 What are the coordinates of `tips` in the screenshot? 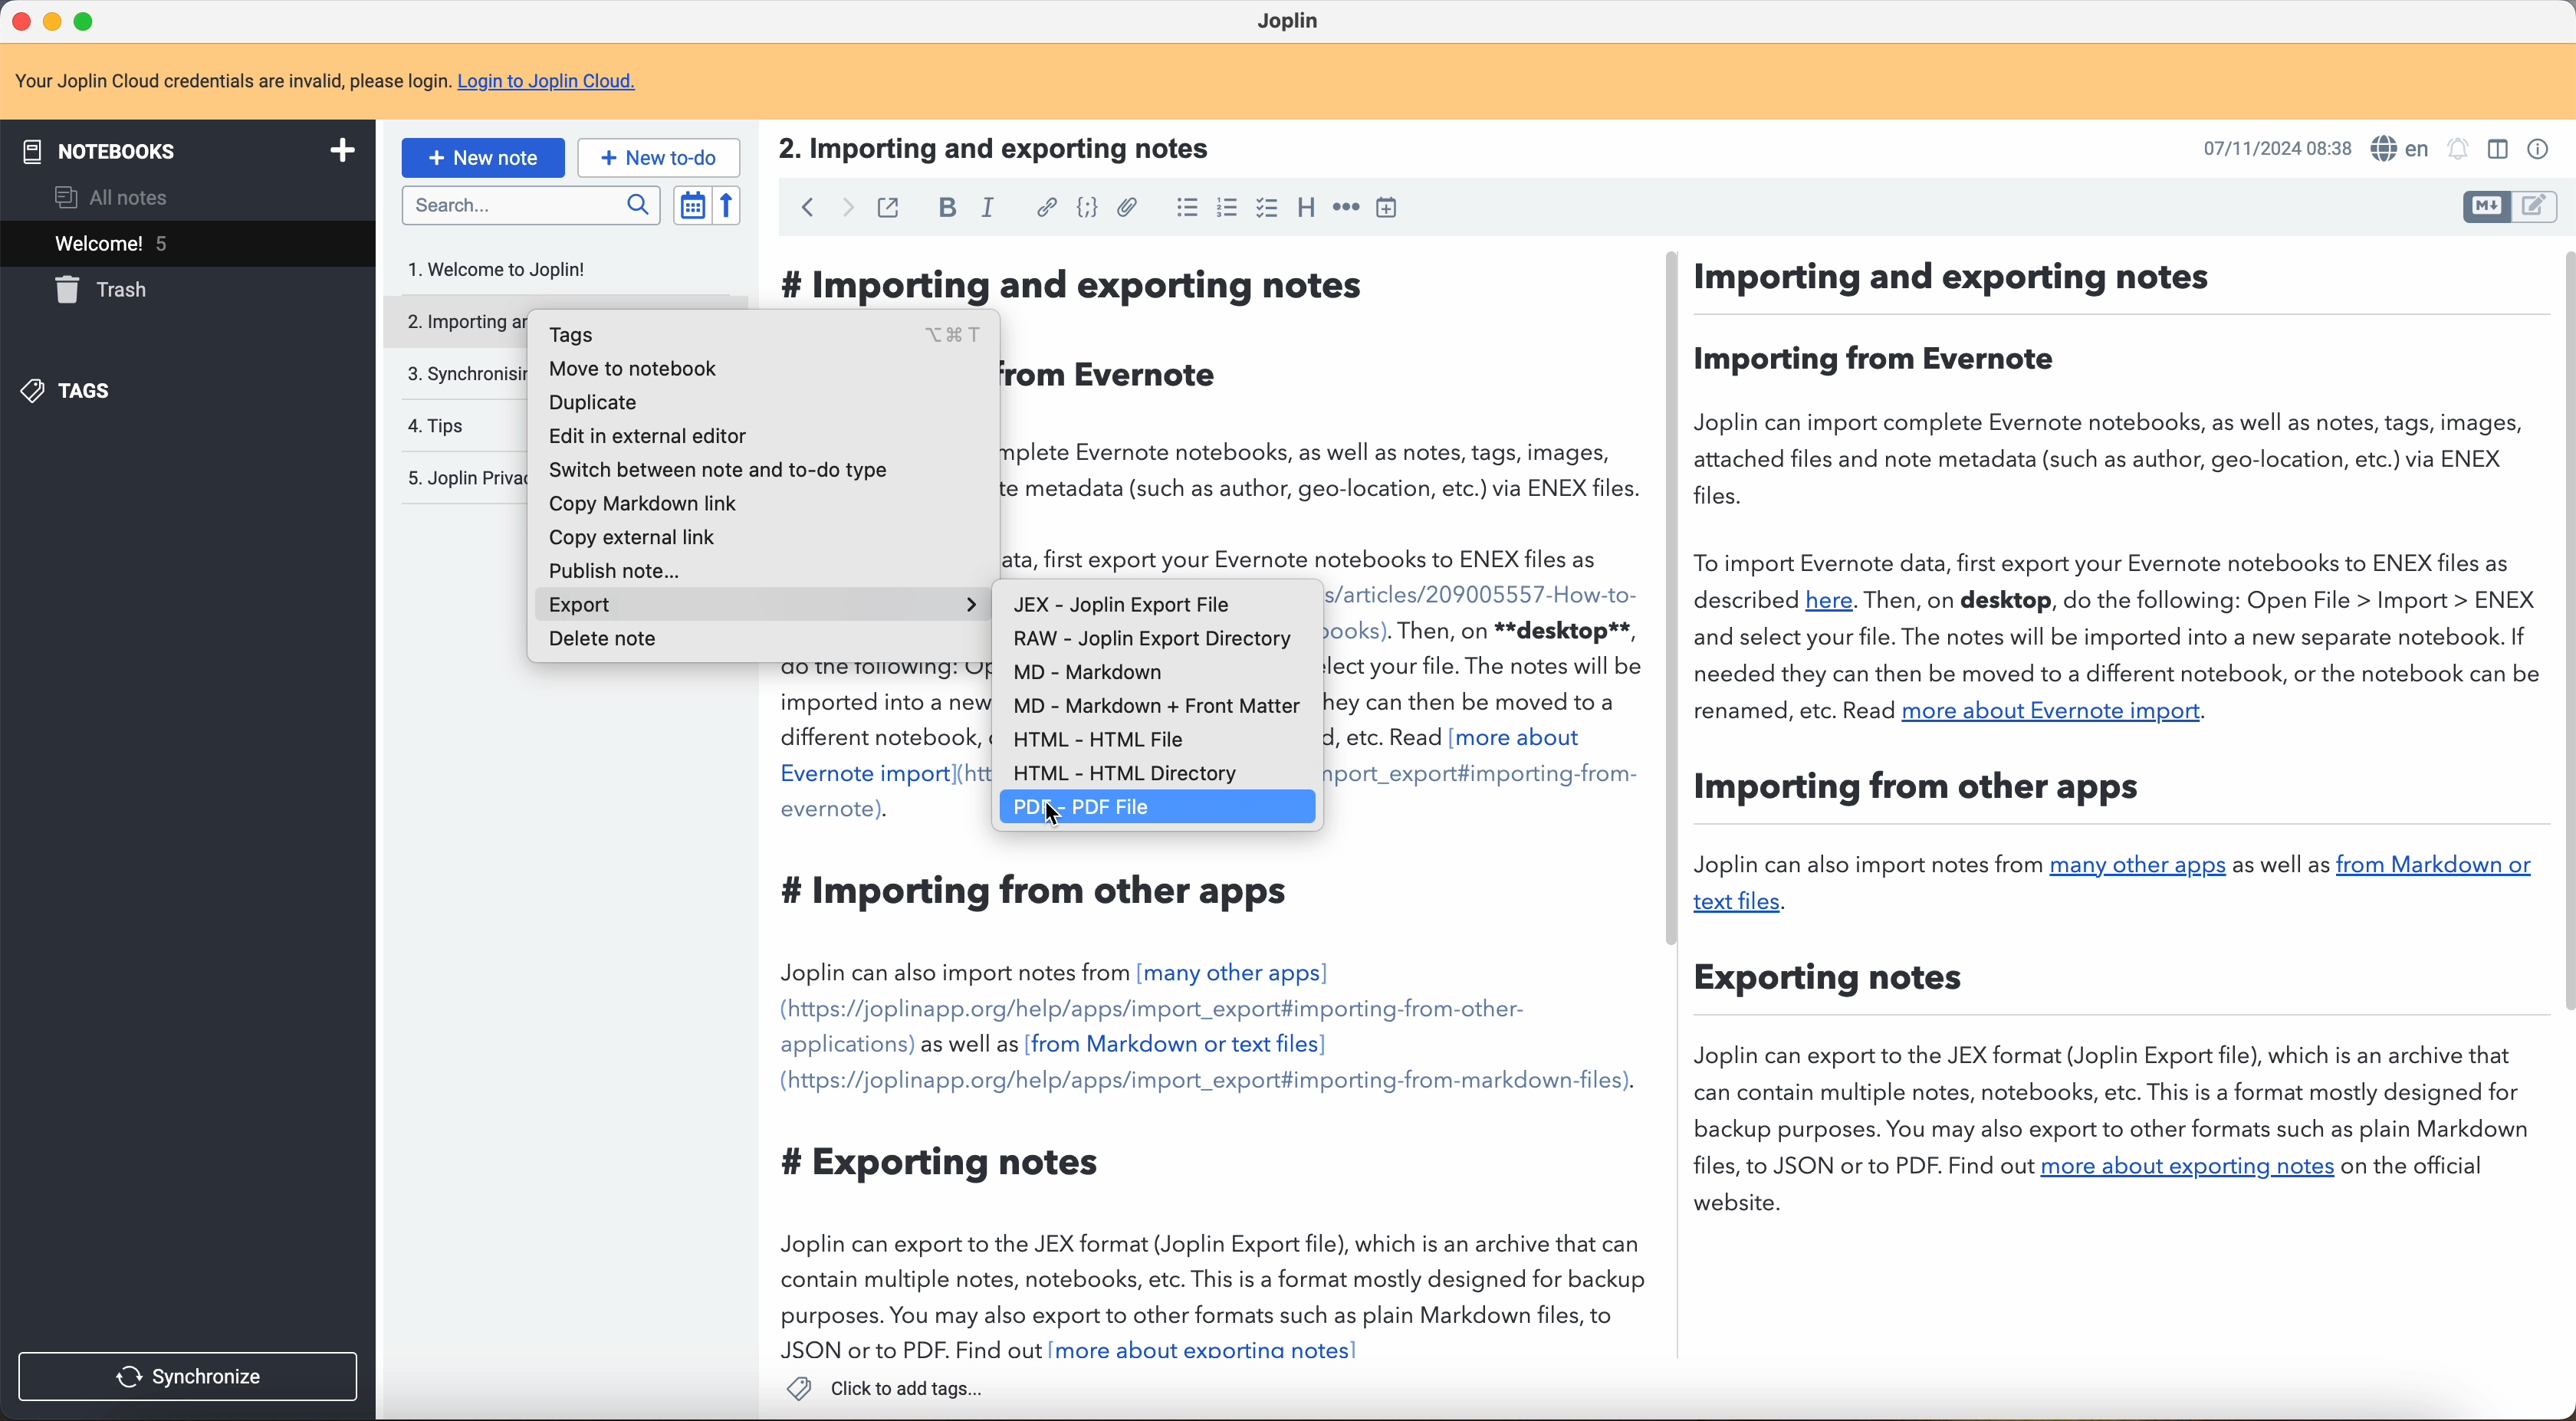 It's located at (438, 423).